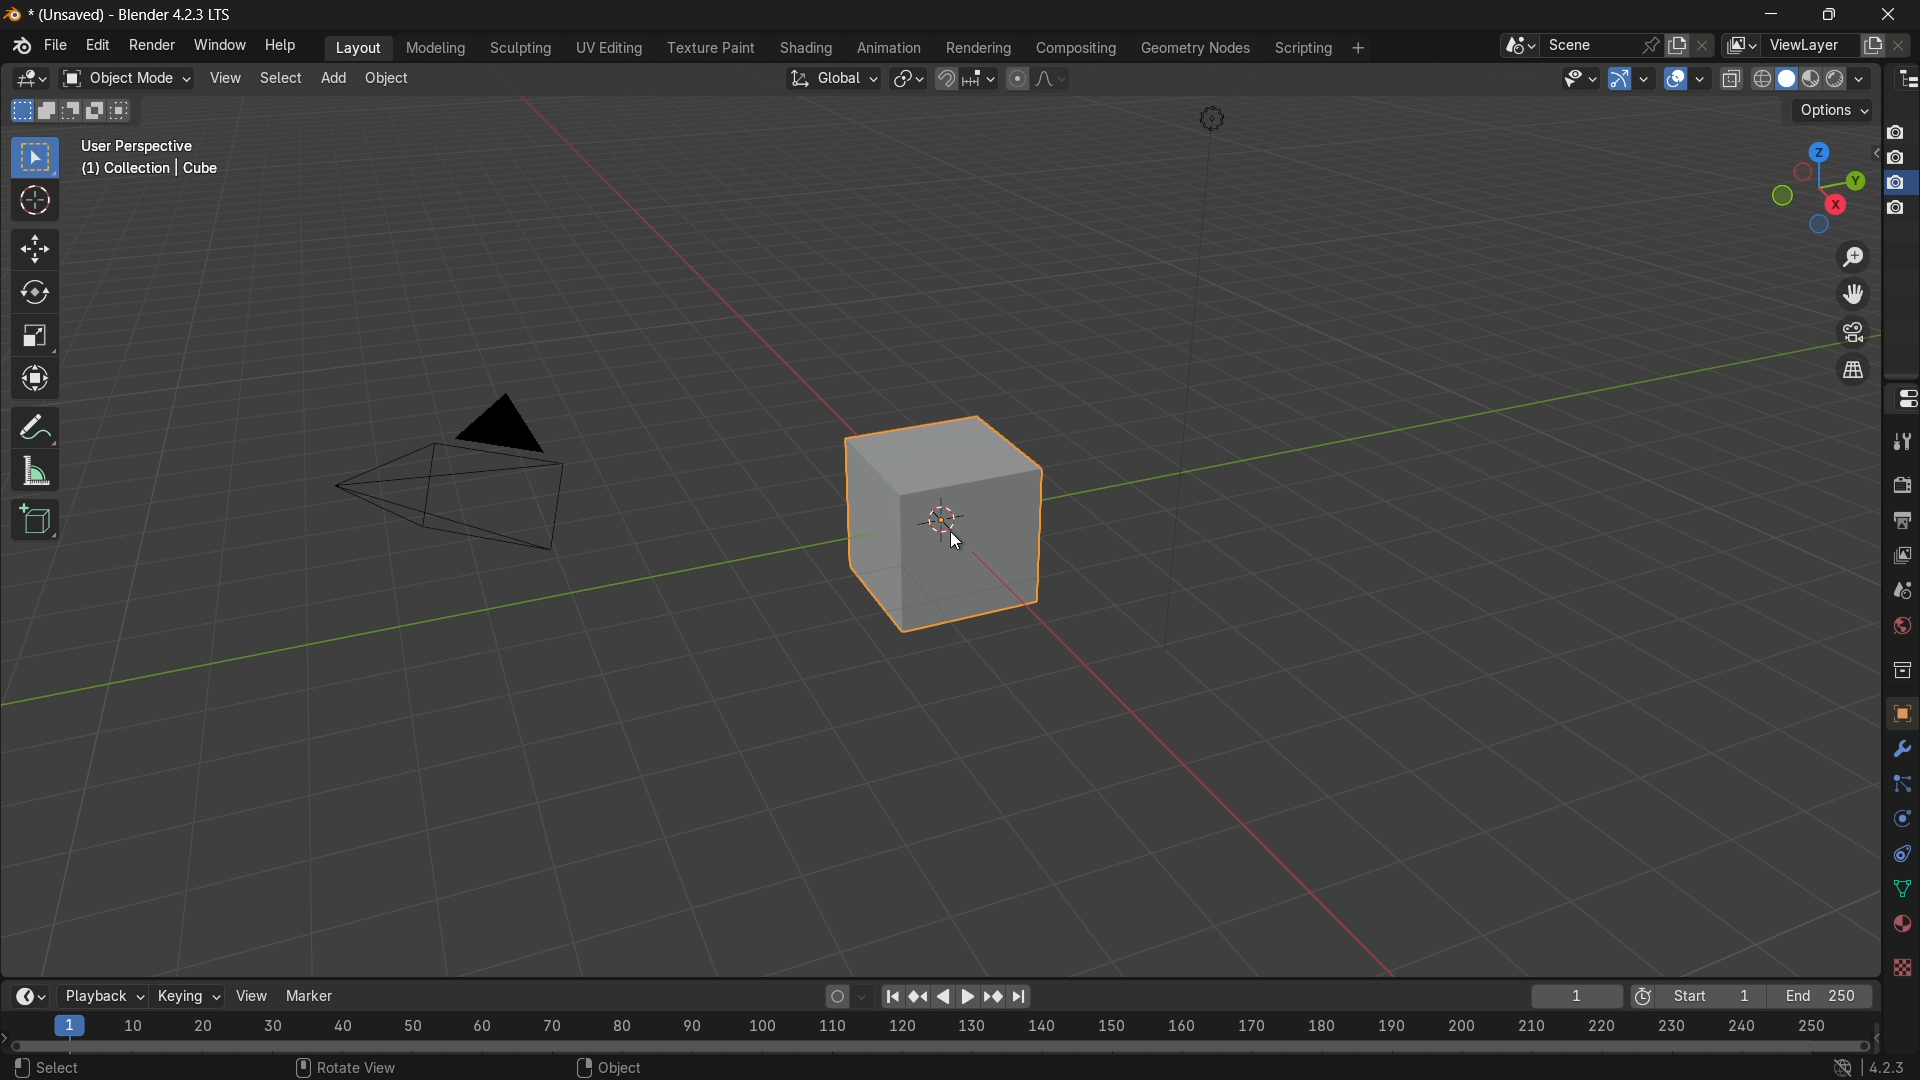 This screenshot has width=1920, height=1080. What do you see at coordinates (1902, 924) in the screenshot?
I see `material` at bounding box center [1902, 924].